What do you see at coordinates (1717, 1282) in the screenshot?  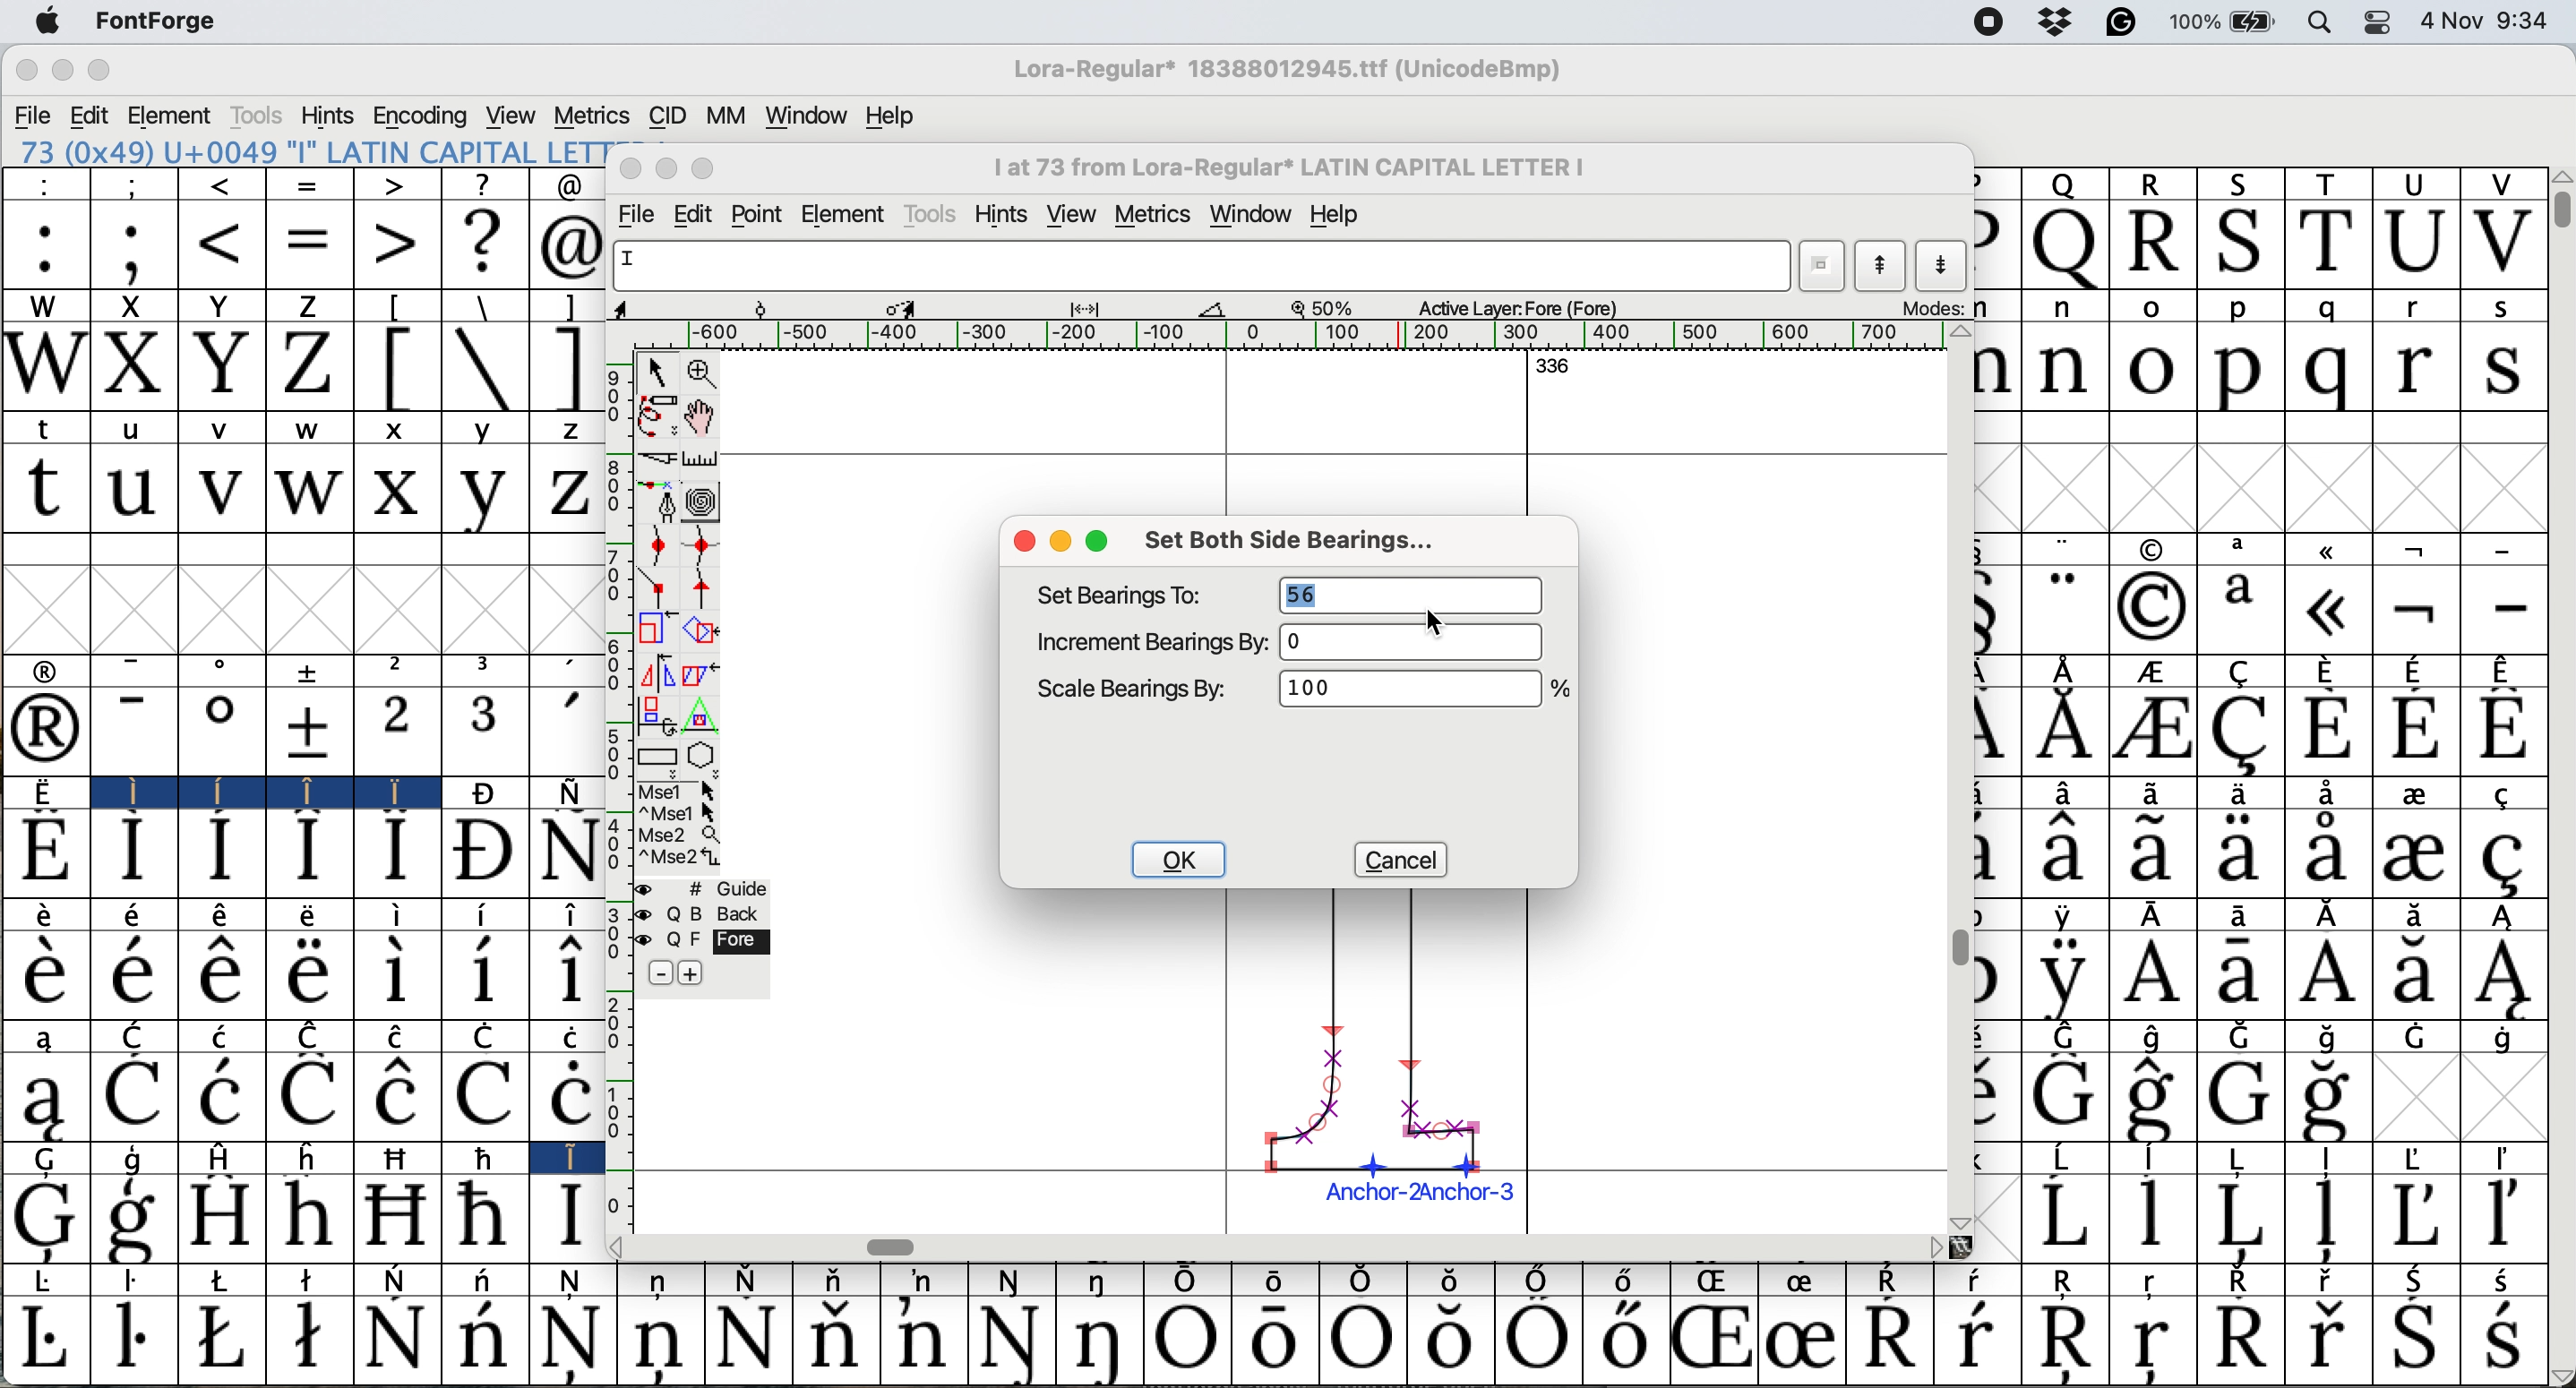 I see `Symbol` at bounding box center [1717, 1282].